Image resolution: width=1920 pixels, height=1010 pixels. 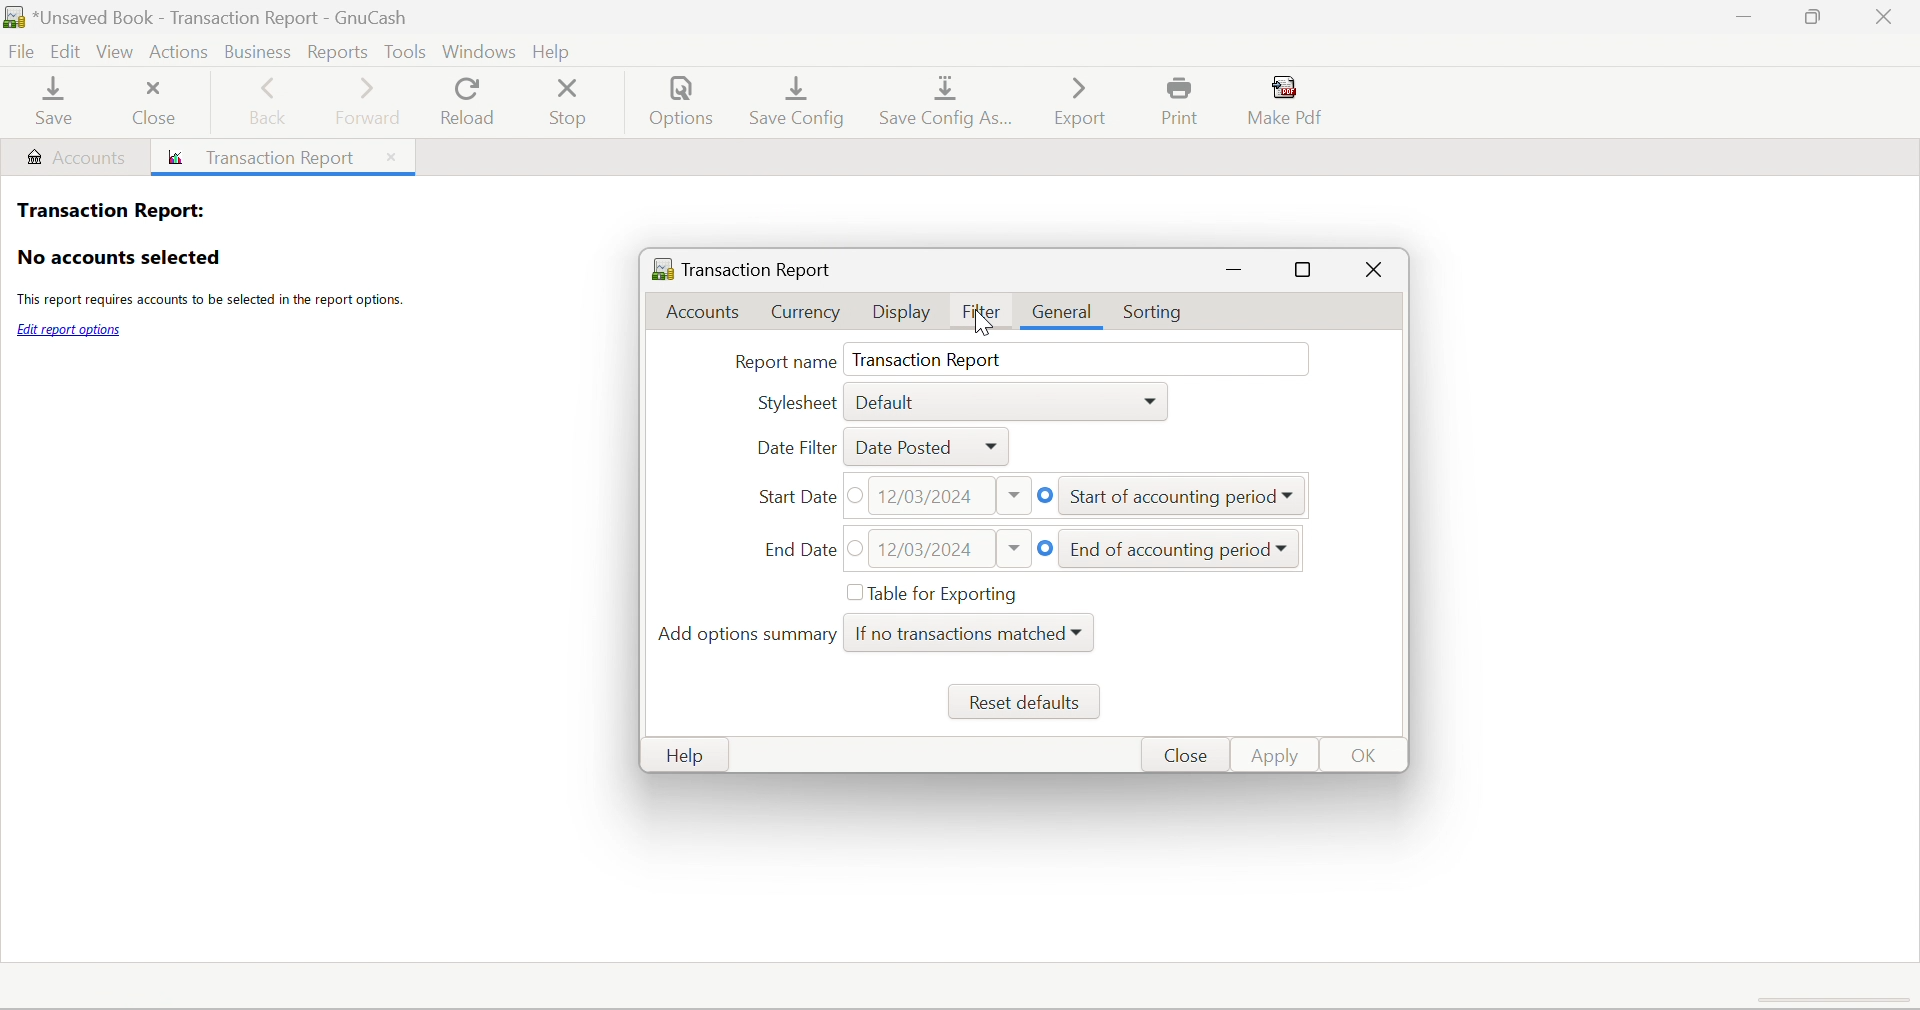 What do you see at coordinates (683, 758) in the screenshot?
I see `Help` at bounding box center [683, 758].